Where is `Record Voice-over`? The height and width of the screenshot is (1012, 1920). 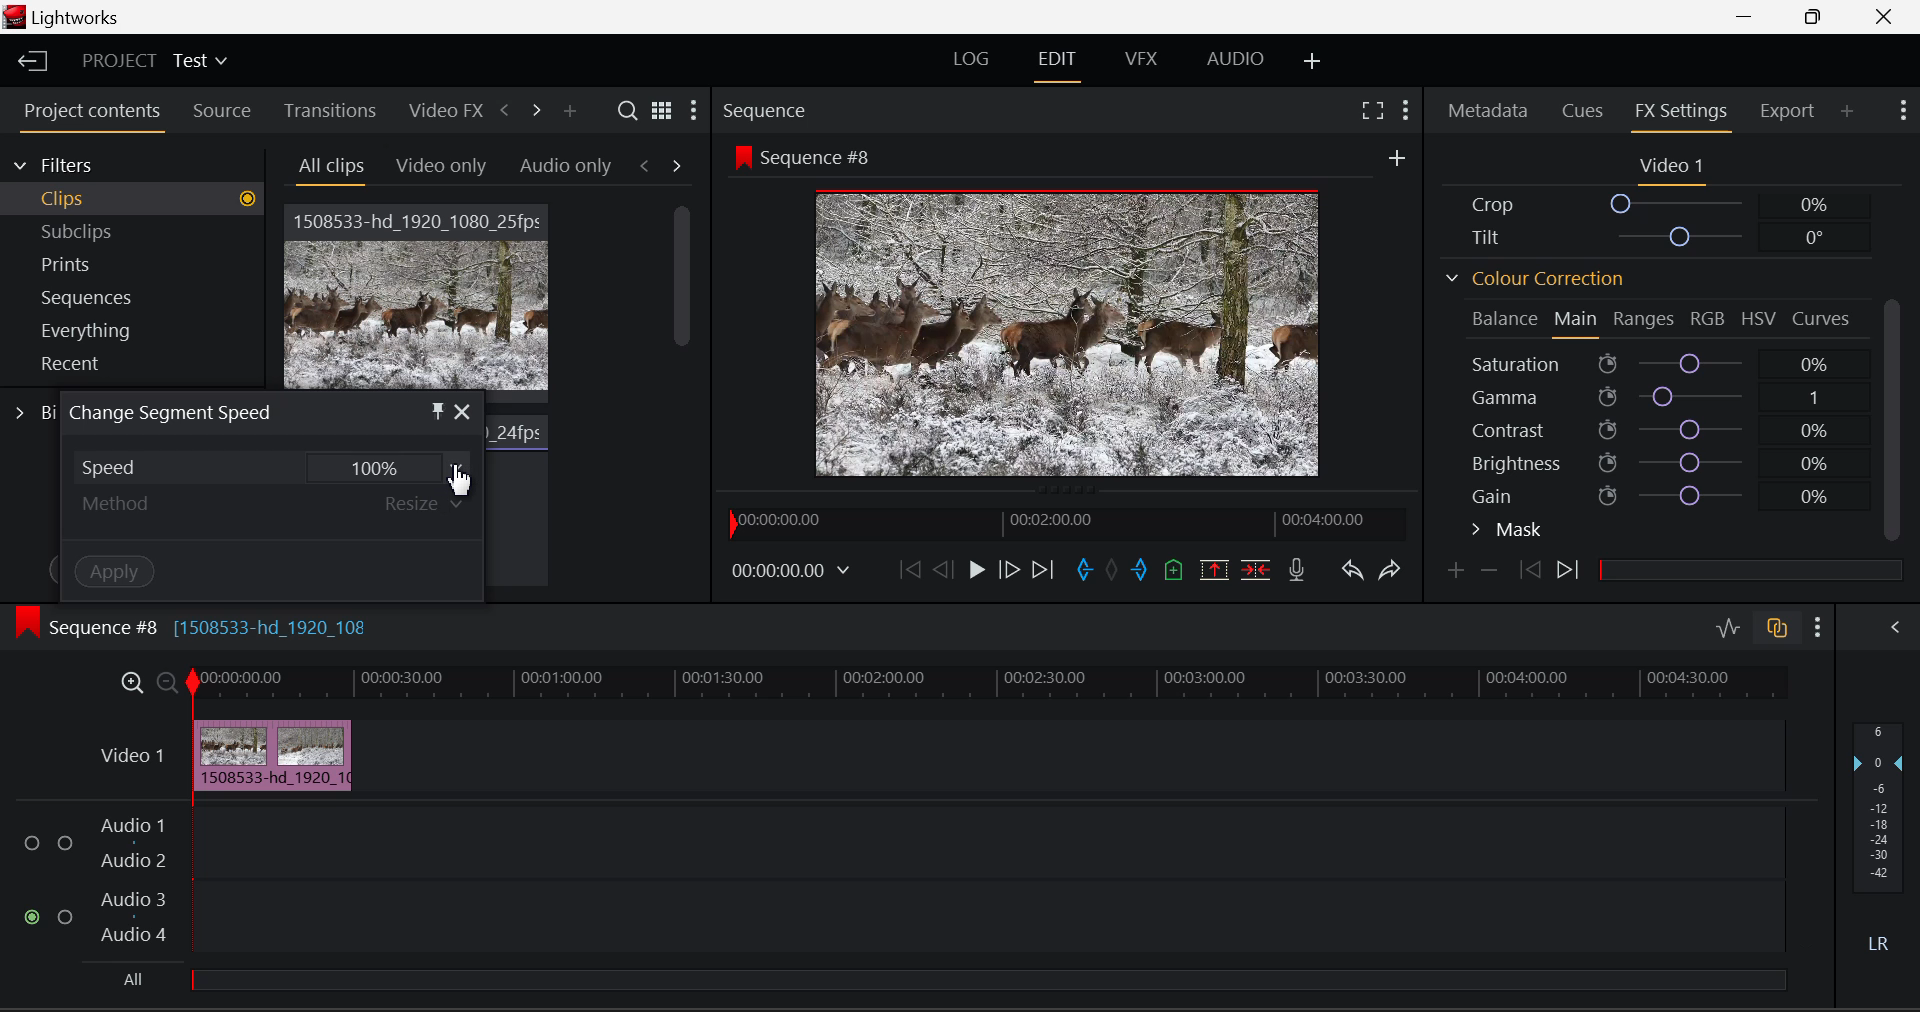
Record Voice-over is located at coordinates (1296, 570).